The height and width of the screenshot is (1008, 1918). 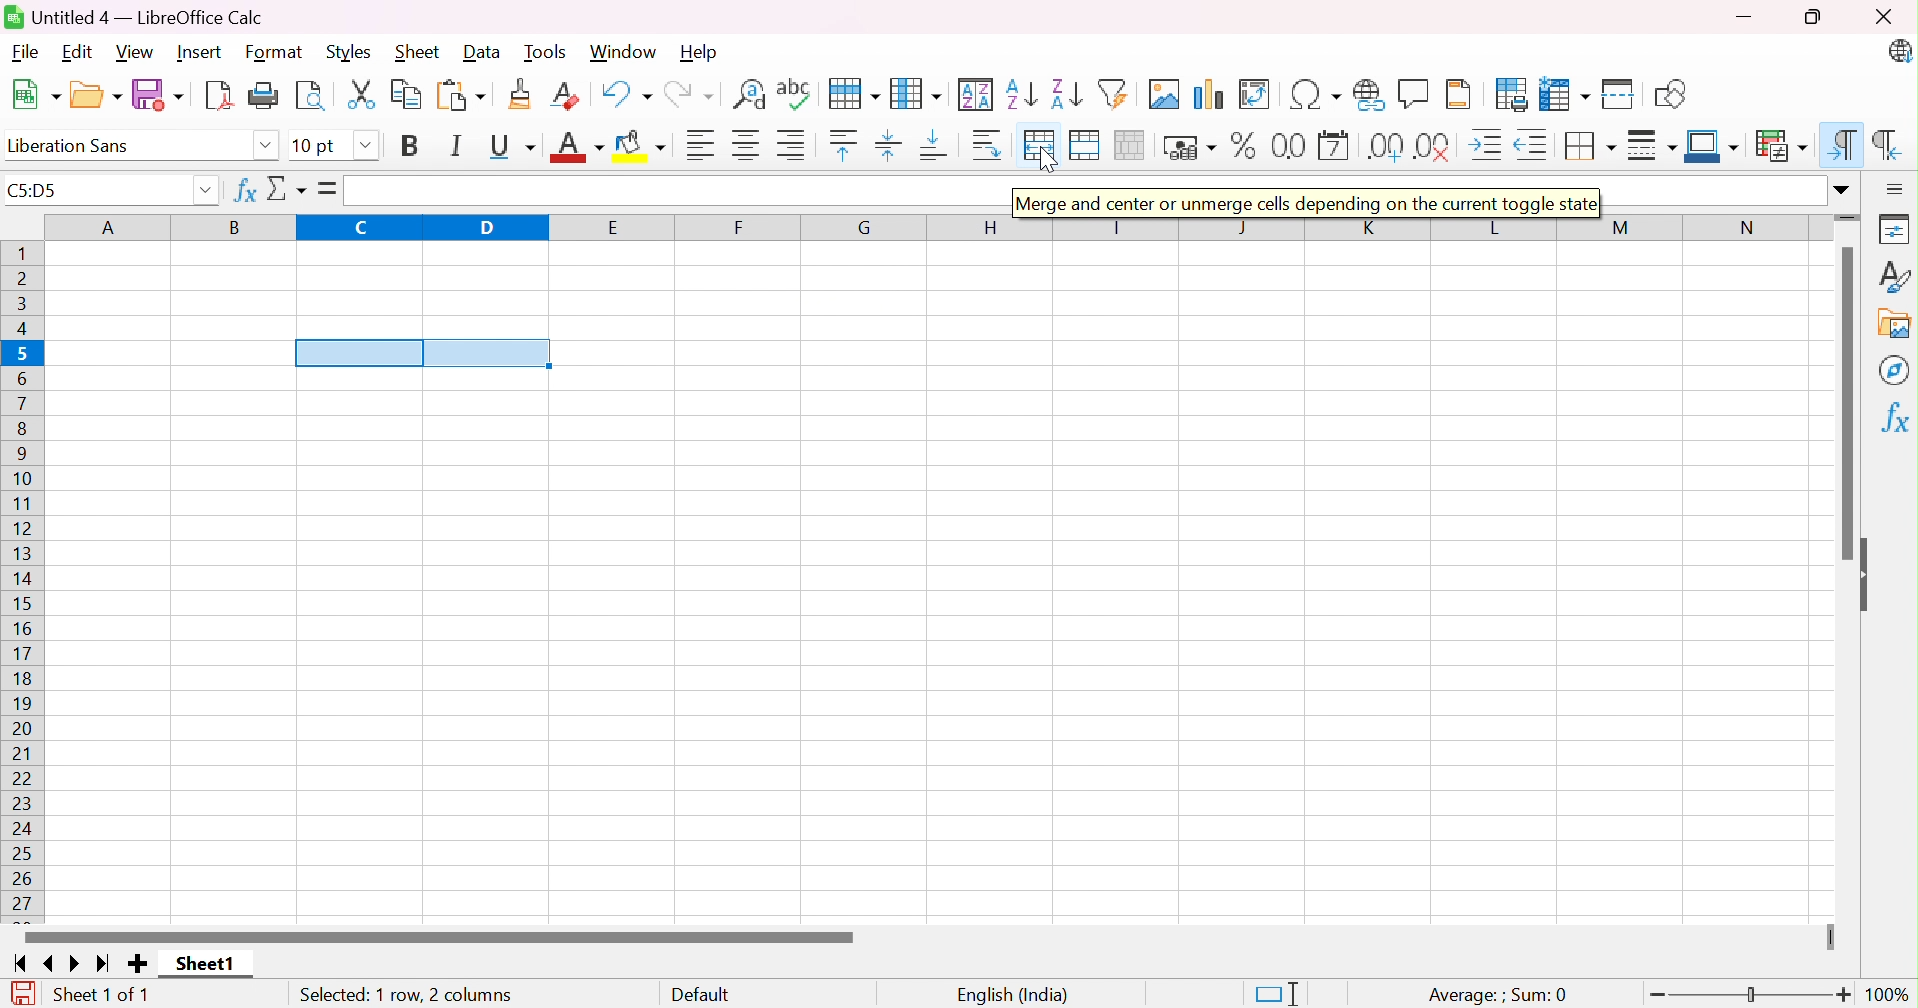 I want to click on Average: ;Sum: 0, so click(x=1497, y=992).